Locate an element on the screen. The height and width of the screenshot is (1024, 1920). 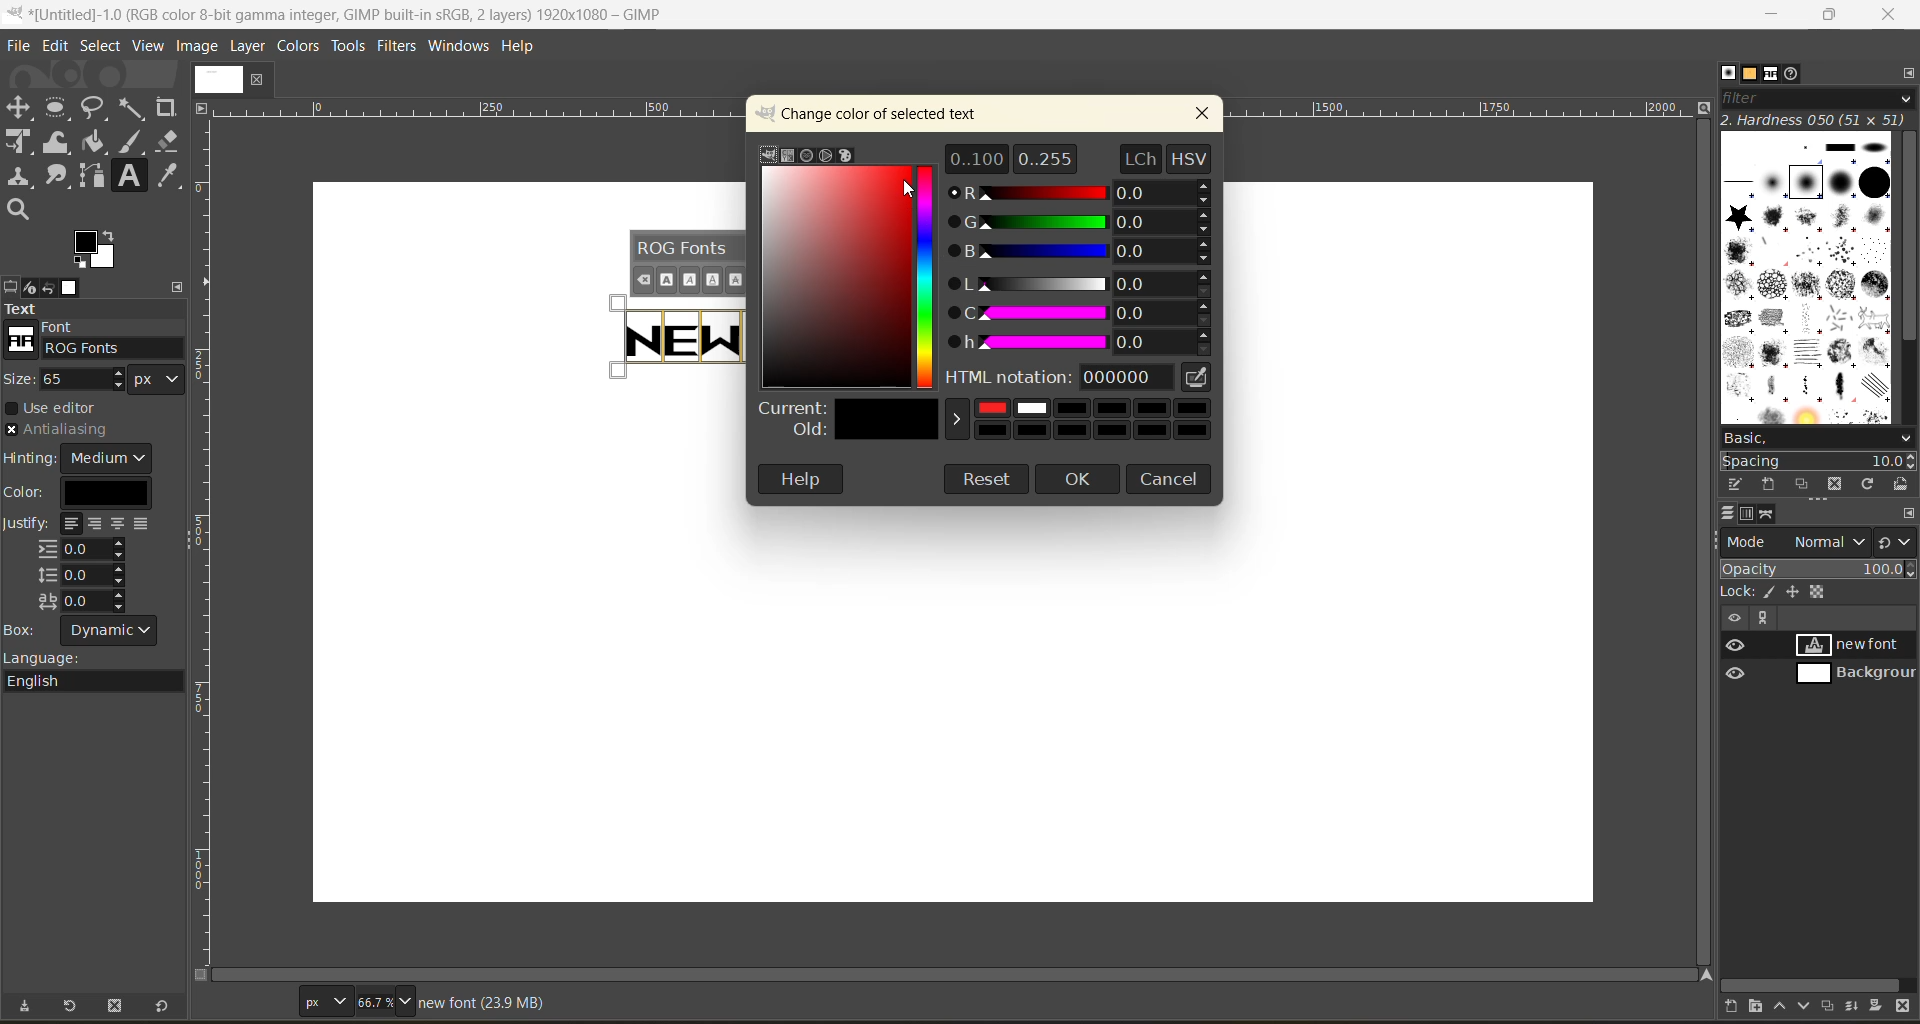
current color schemes is located at coordinates (989, 409).